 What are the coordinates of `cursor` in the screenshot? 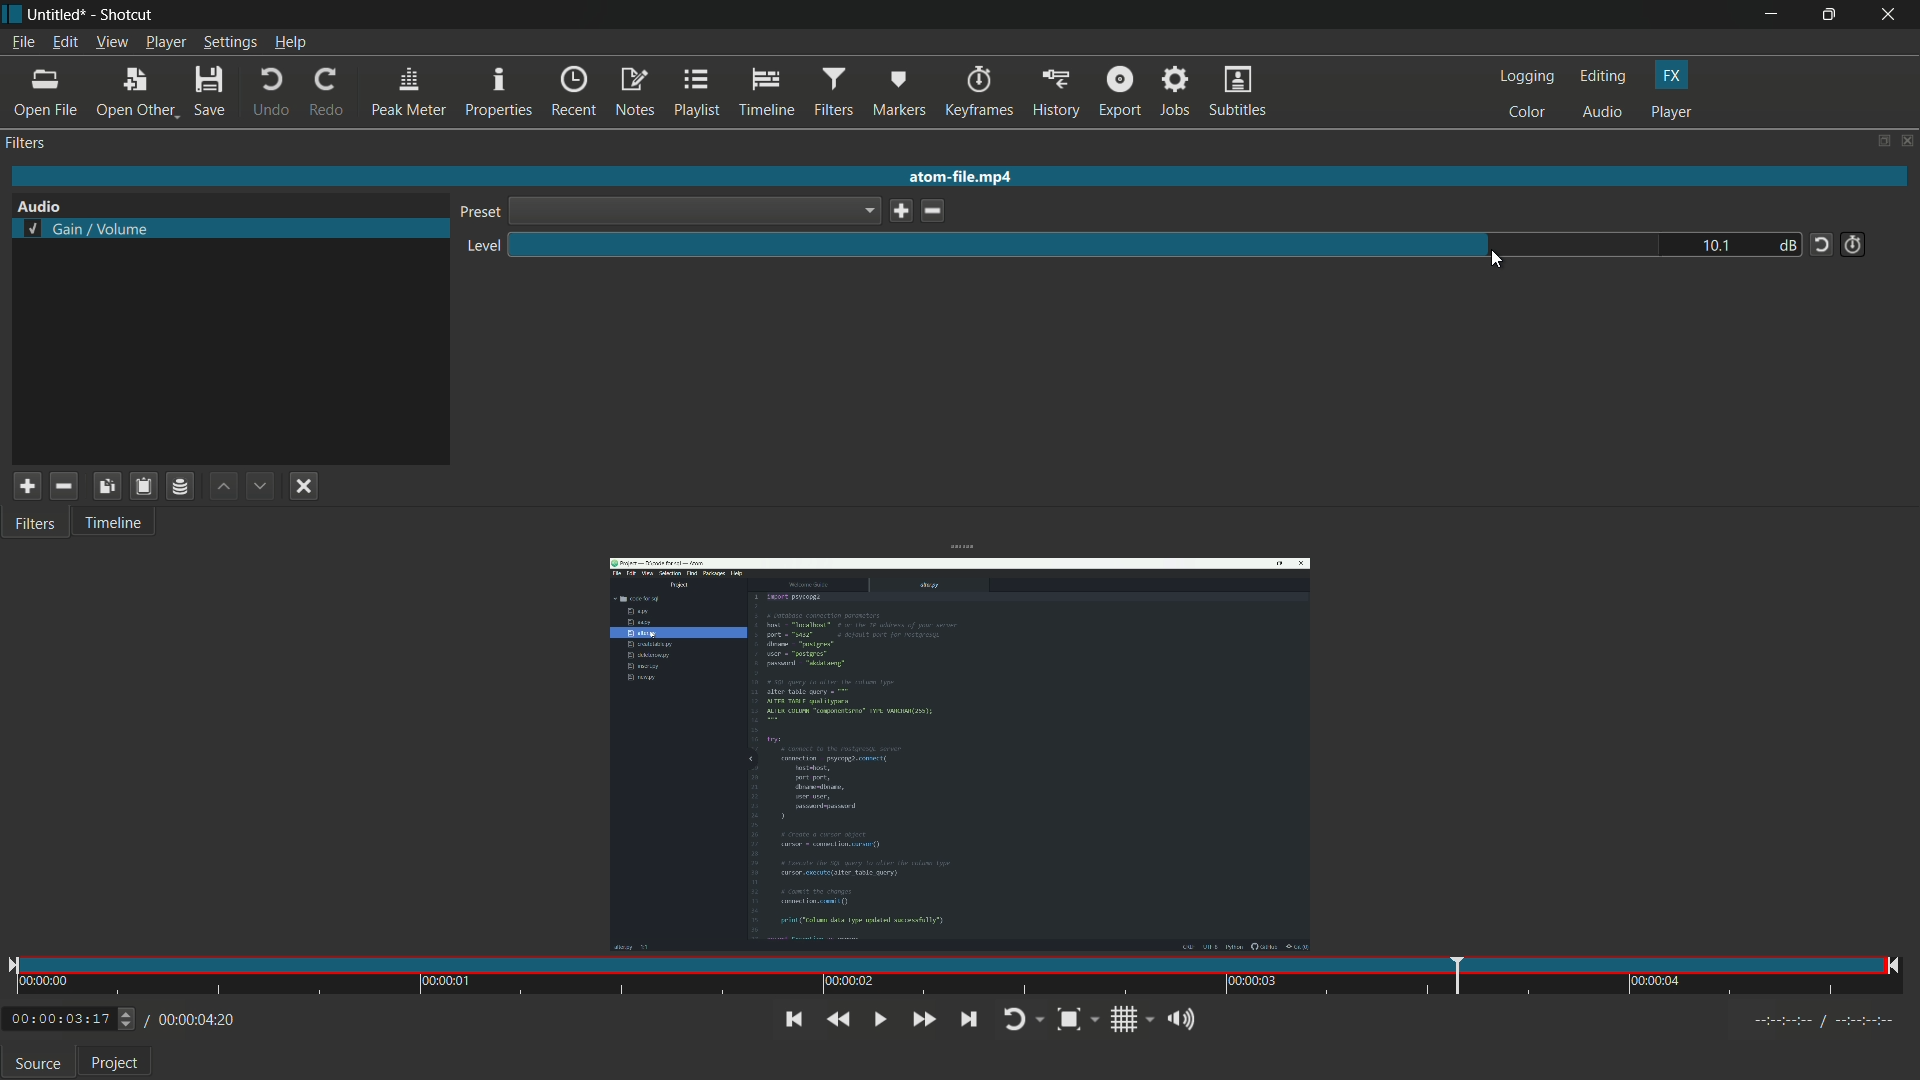 It's located at (1499, 261).